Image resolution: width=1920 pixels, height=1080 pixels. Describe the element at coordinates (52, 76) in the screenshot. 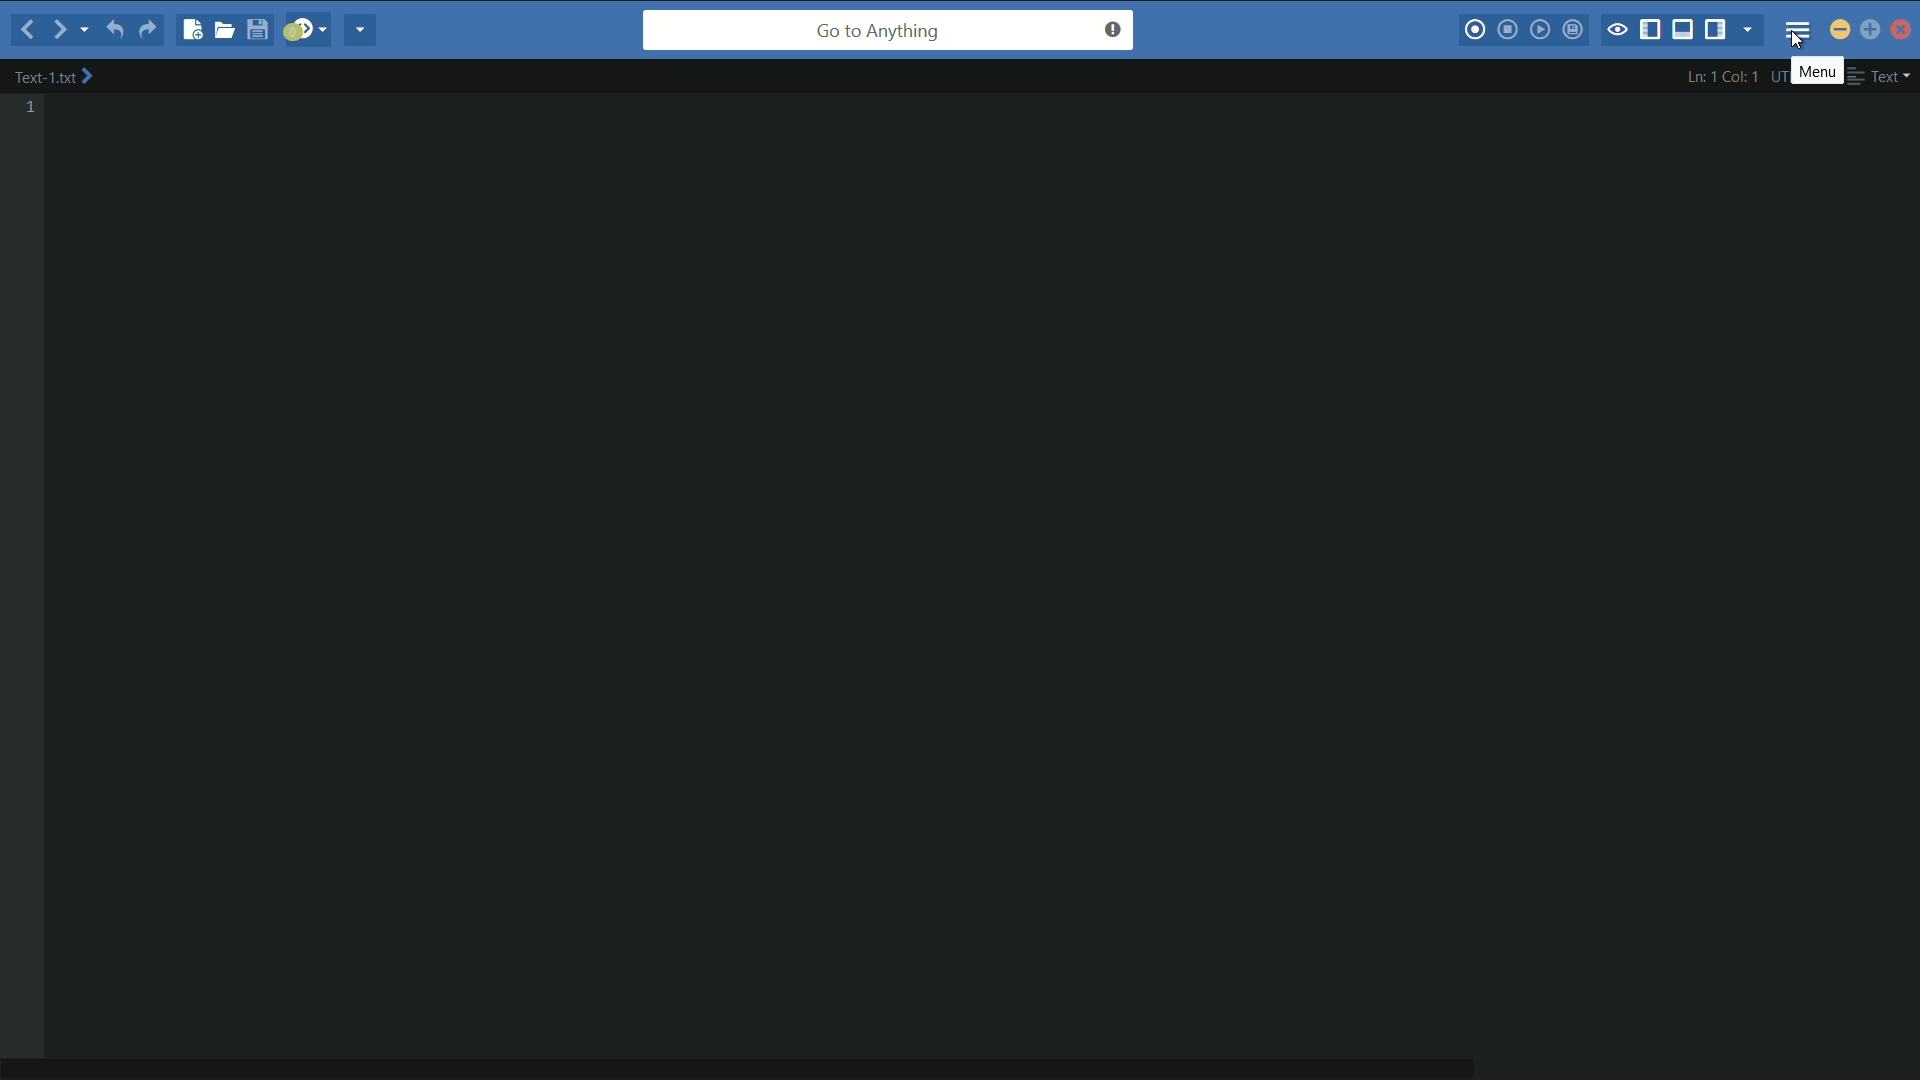

I see `file name` at that location.